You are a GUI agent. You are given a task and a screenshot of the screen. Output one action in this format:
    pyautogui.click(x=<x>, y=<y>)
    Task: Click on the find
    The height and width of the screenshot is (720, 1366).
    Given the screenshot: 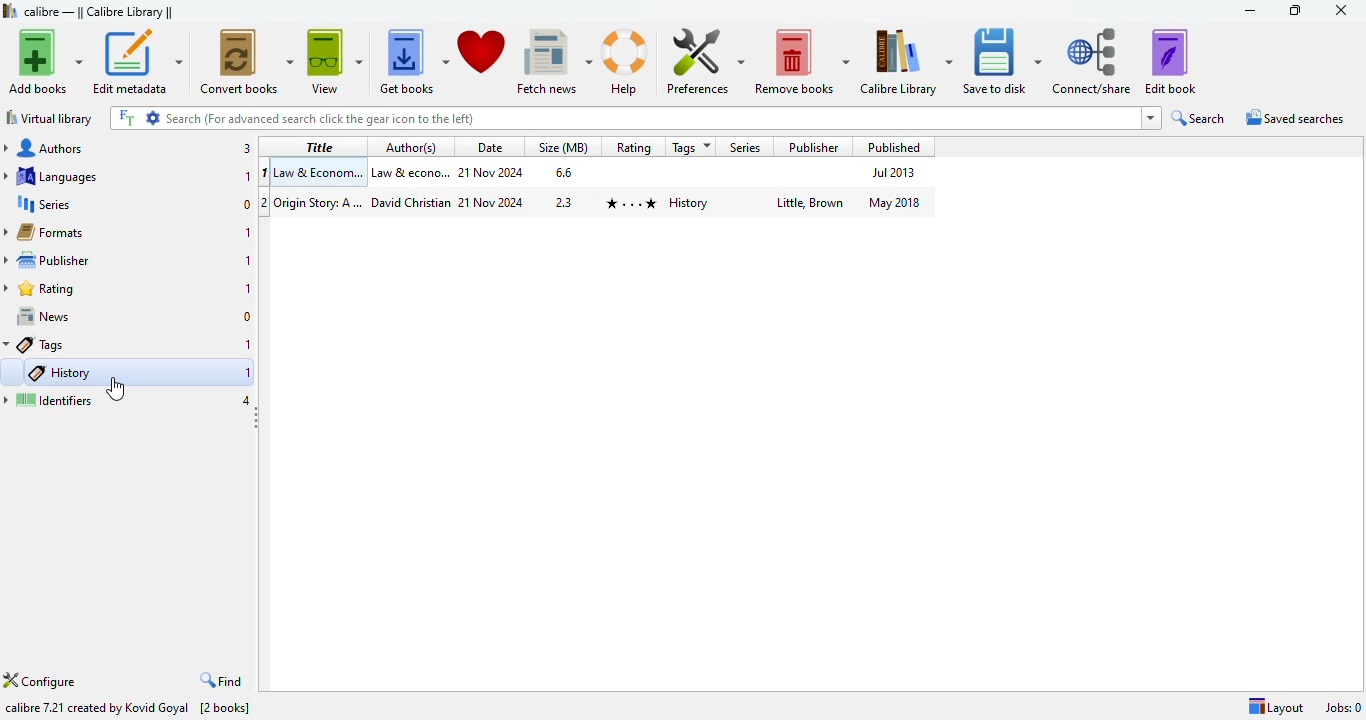 What is the action you would take?
    pyautogui.click(x=222, y=680)
    